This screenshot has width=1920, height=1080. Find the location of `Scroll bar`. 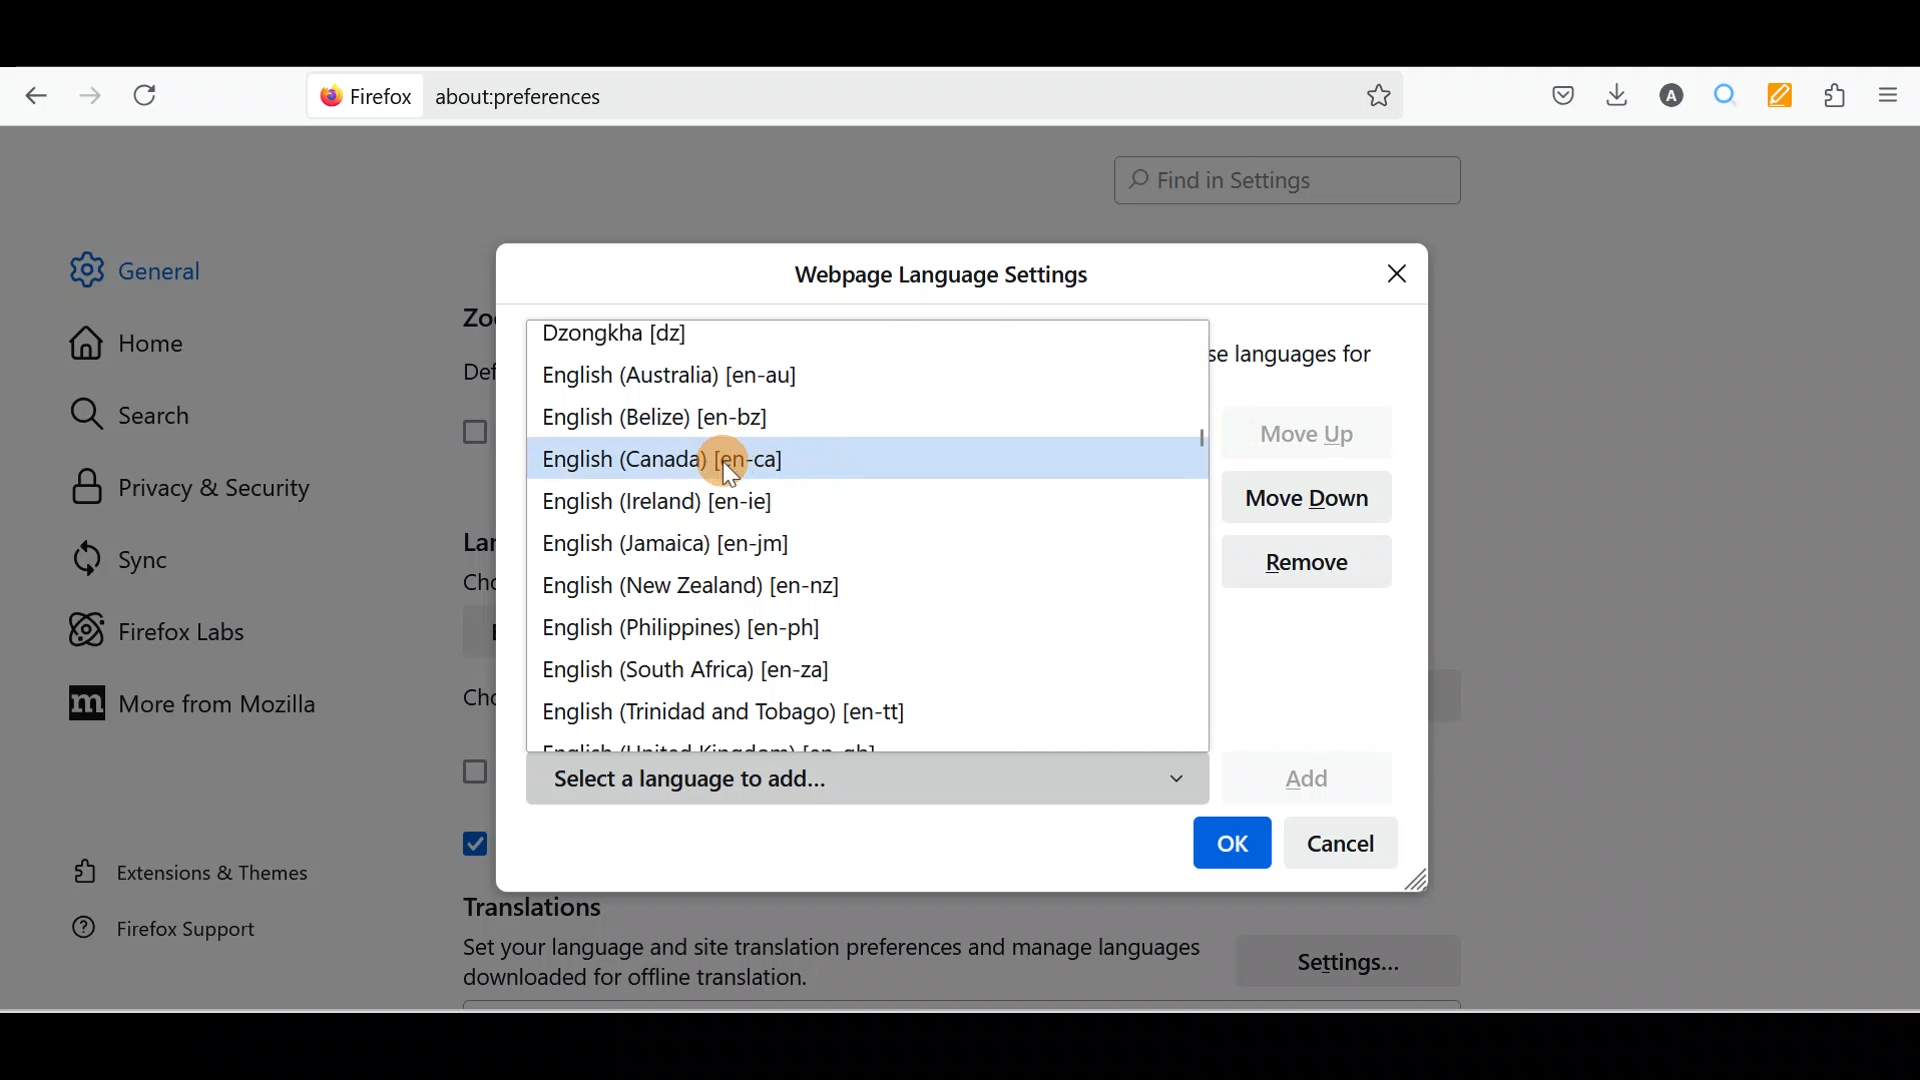

Scroll bar is located at coordinates (1197, 534).